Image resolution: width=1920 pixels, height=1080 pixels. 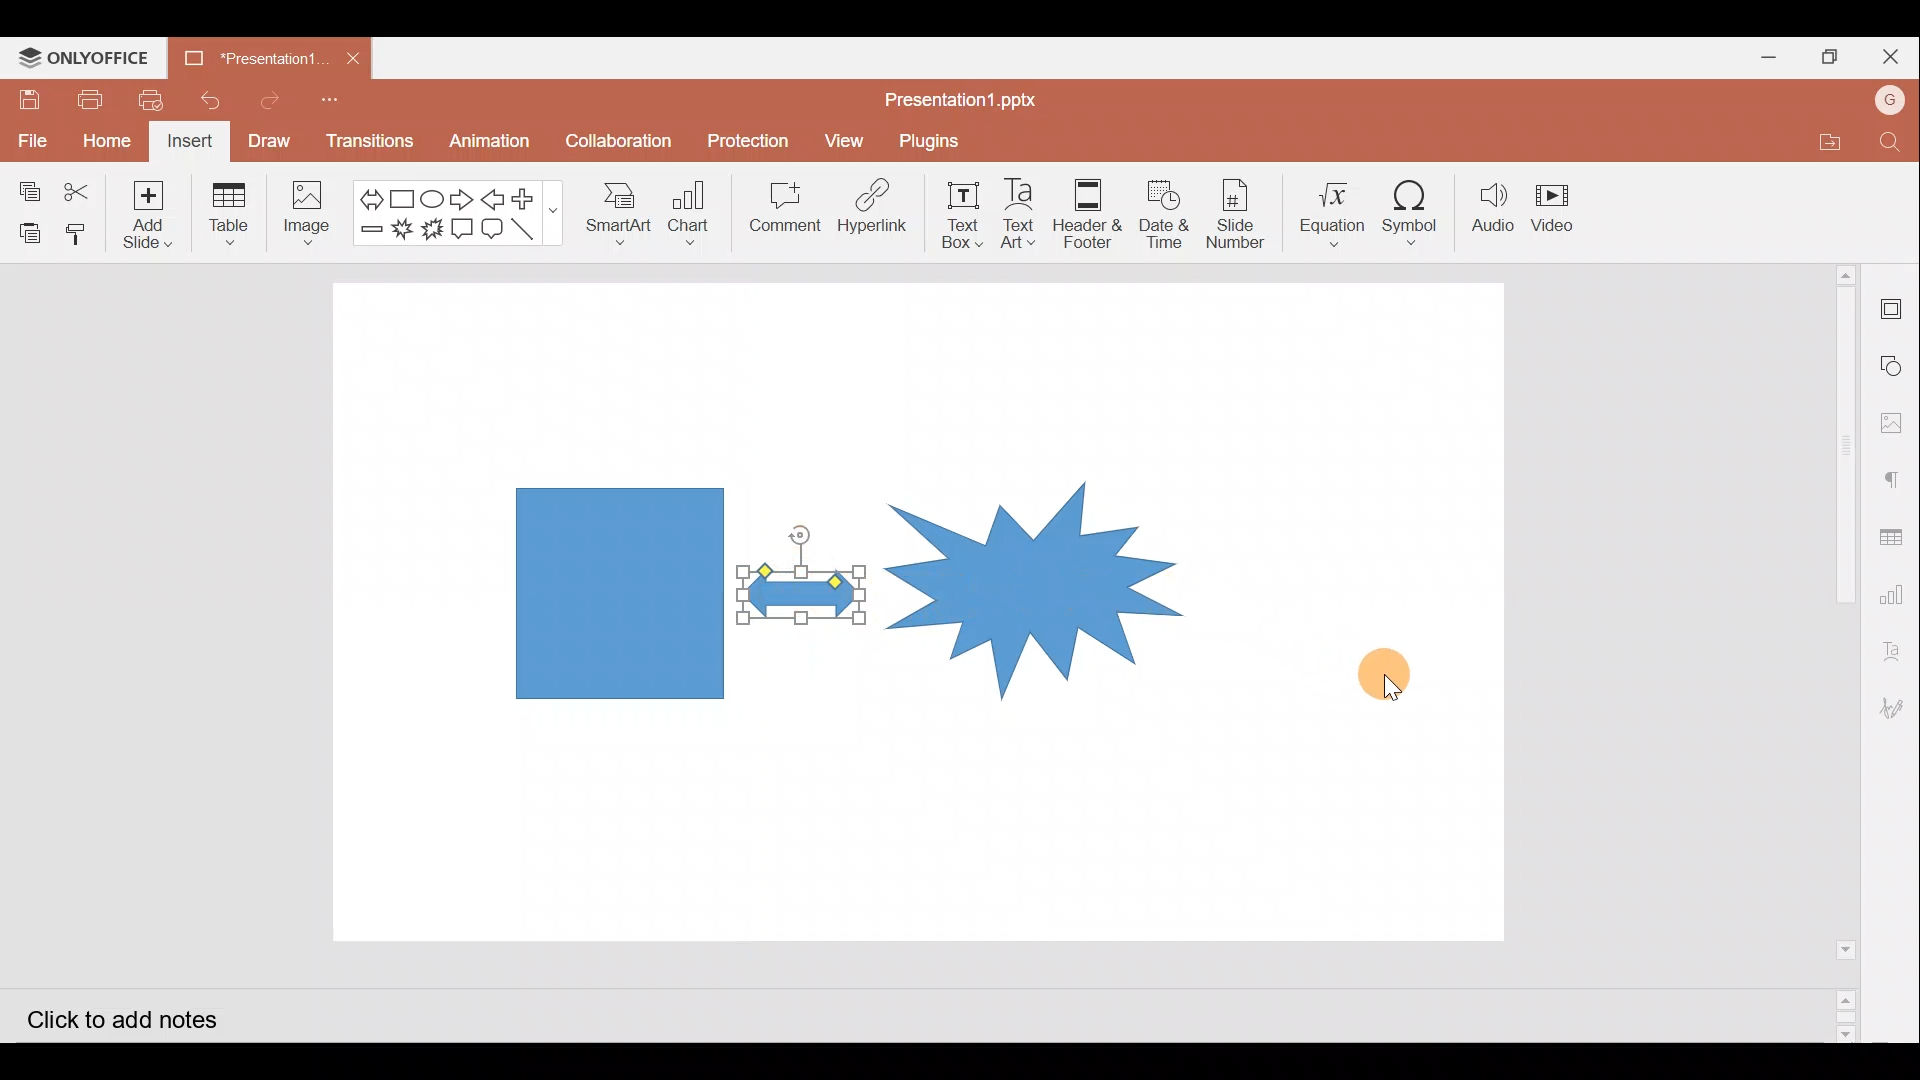 What do you see at coordinates (1386, 677) in the screenshot?
I see `Cursor` at bounding box center [1386, 677].